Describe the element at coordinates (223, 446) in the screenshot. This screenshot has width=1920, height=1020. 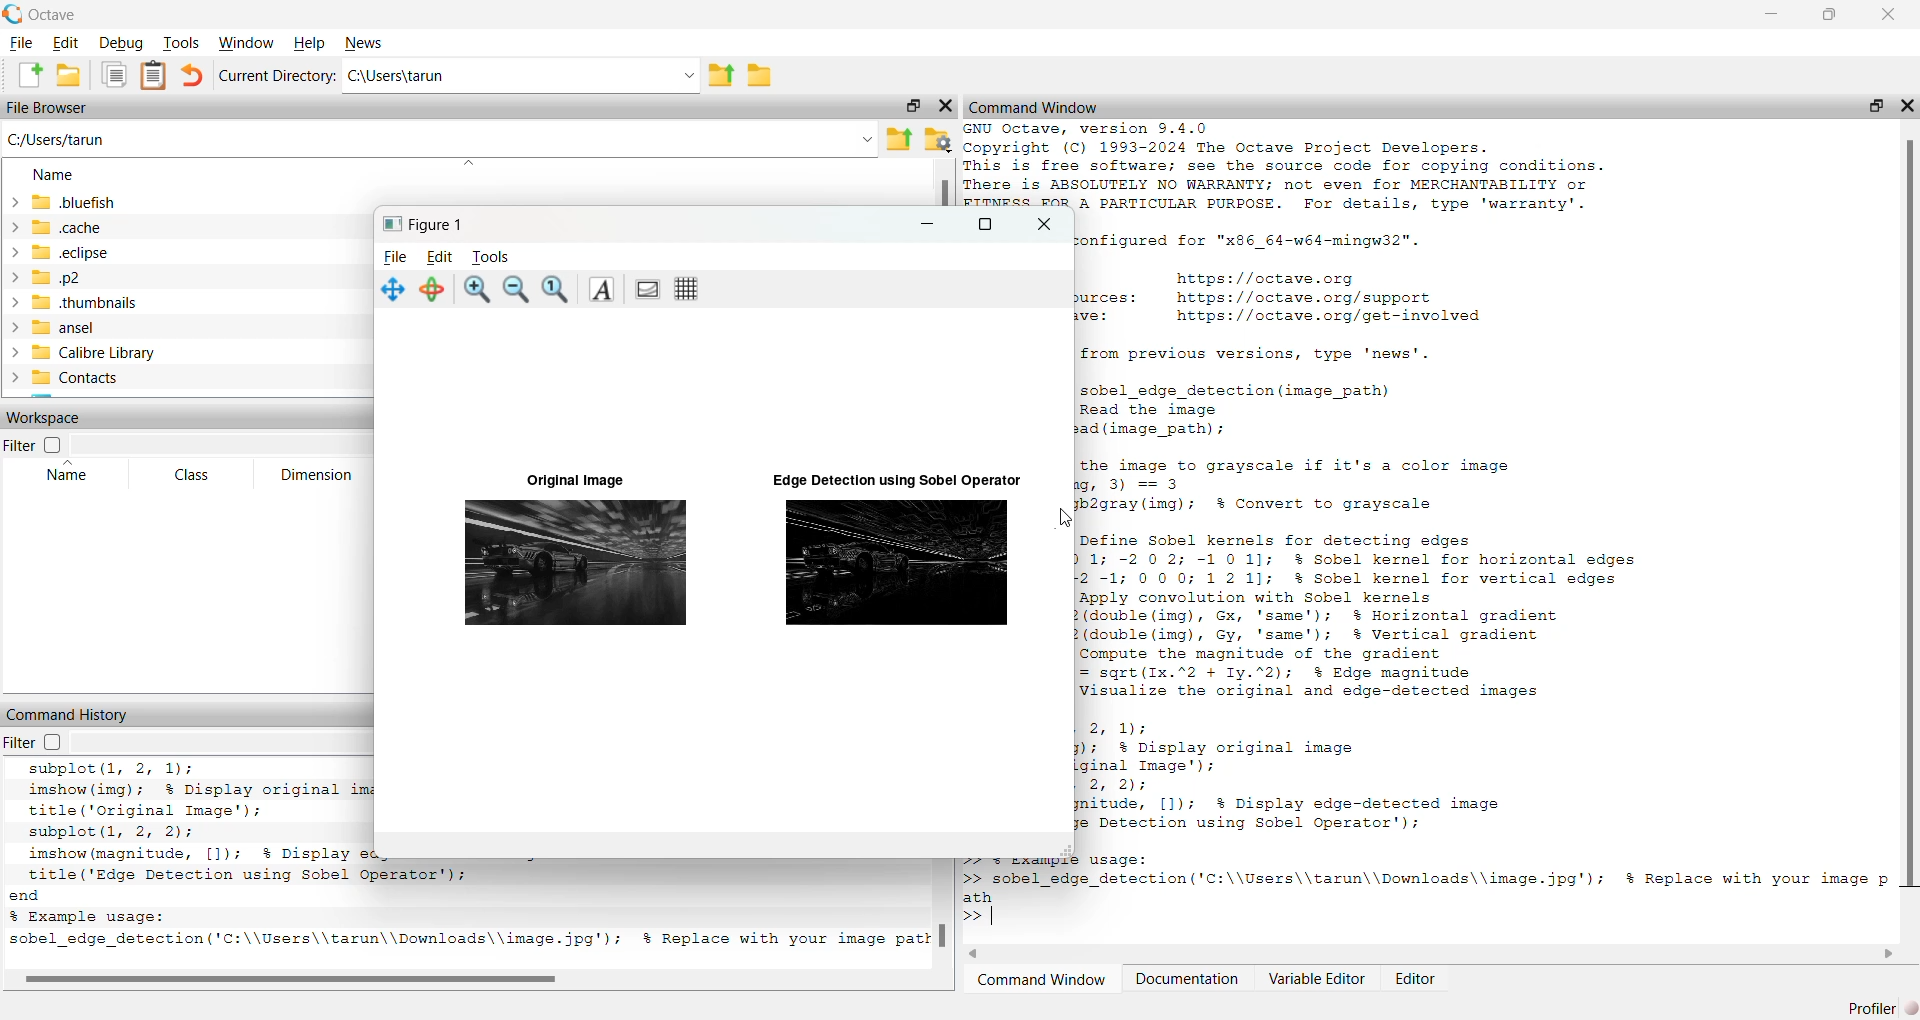
I see `dropdown` at that location.